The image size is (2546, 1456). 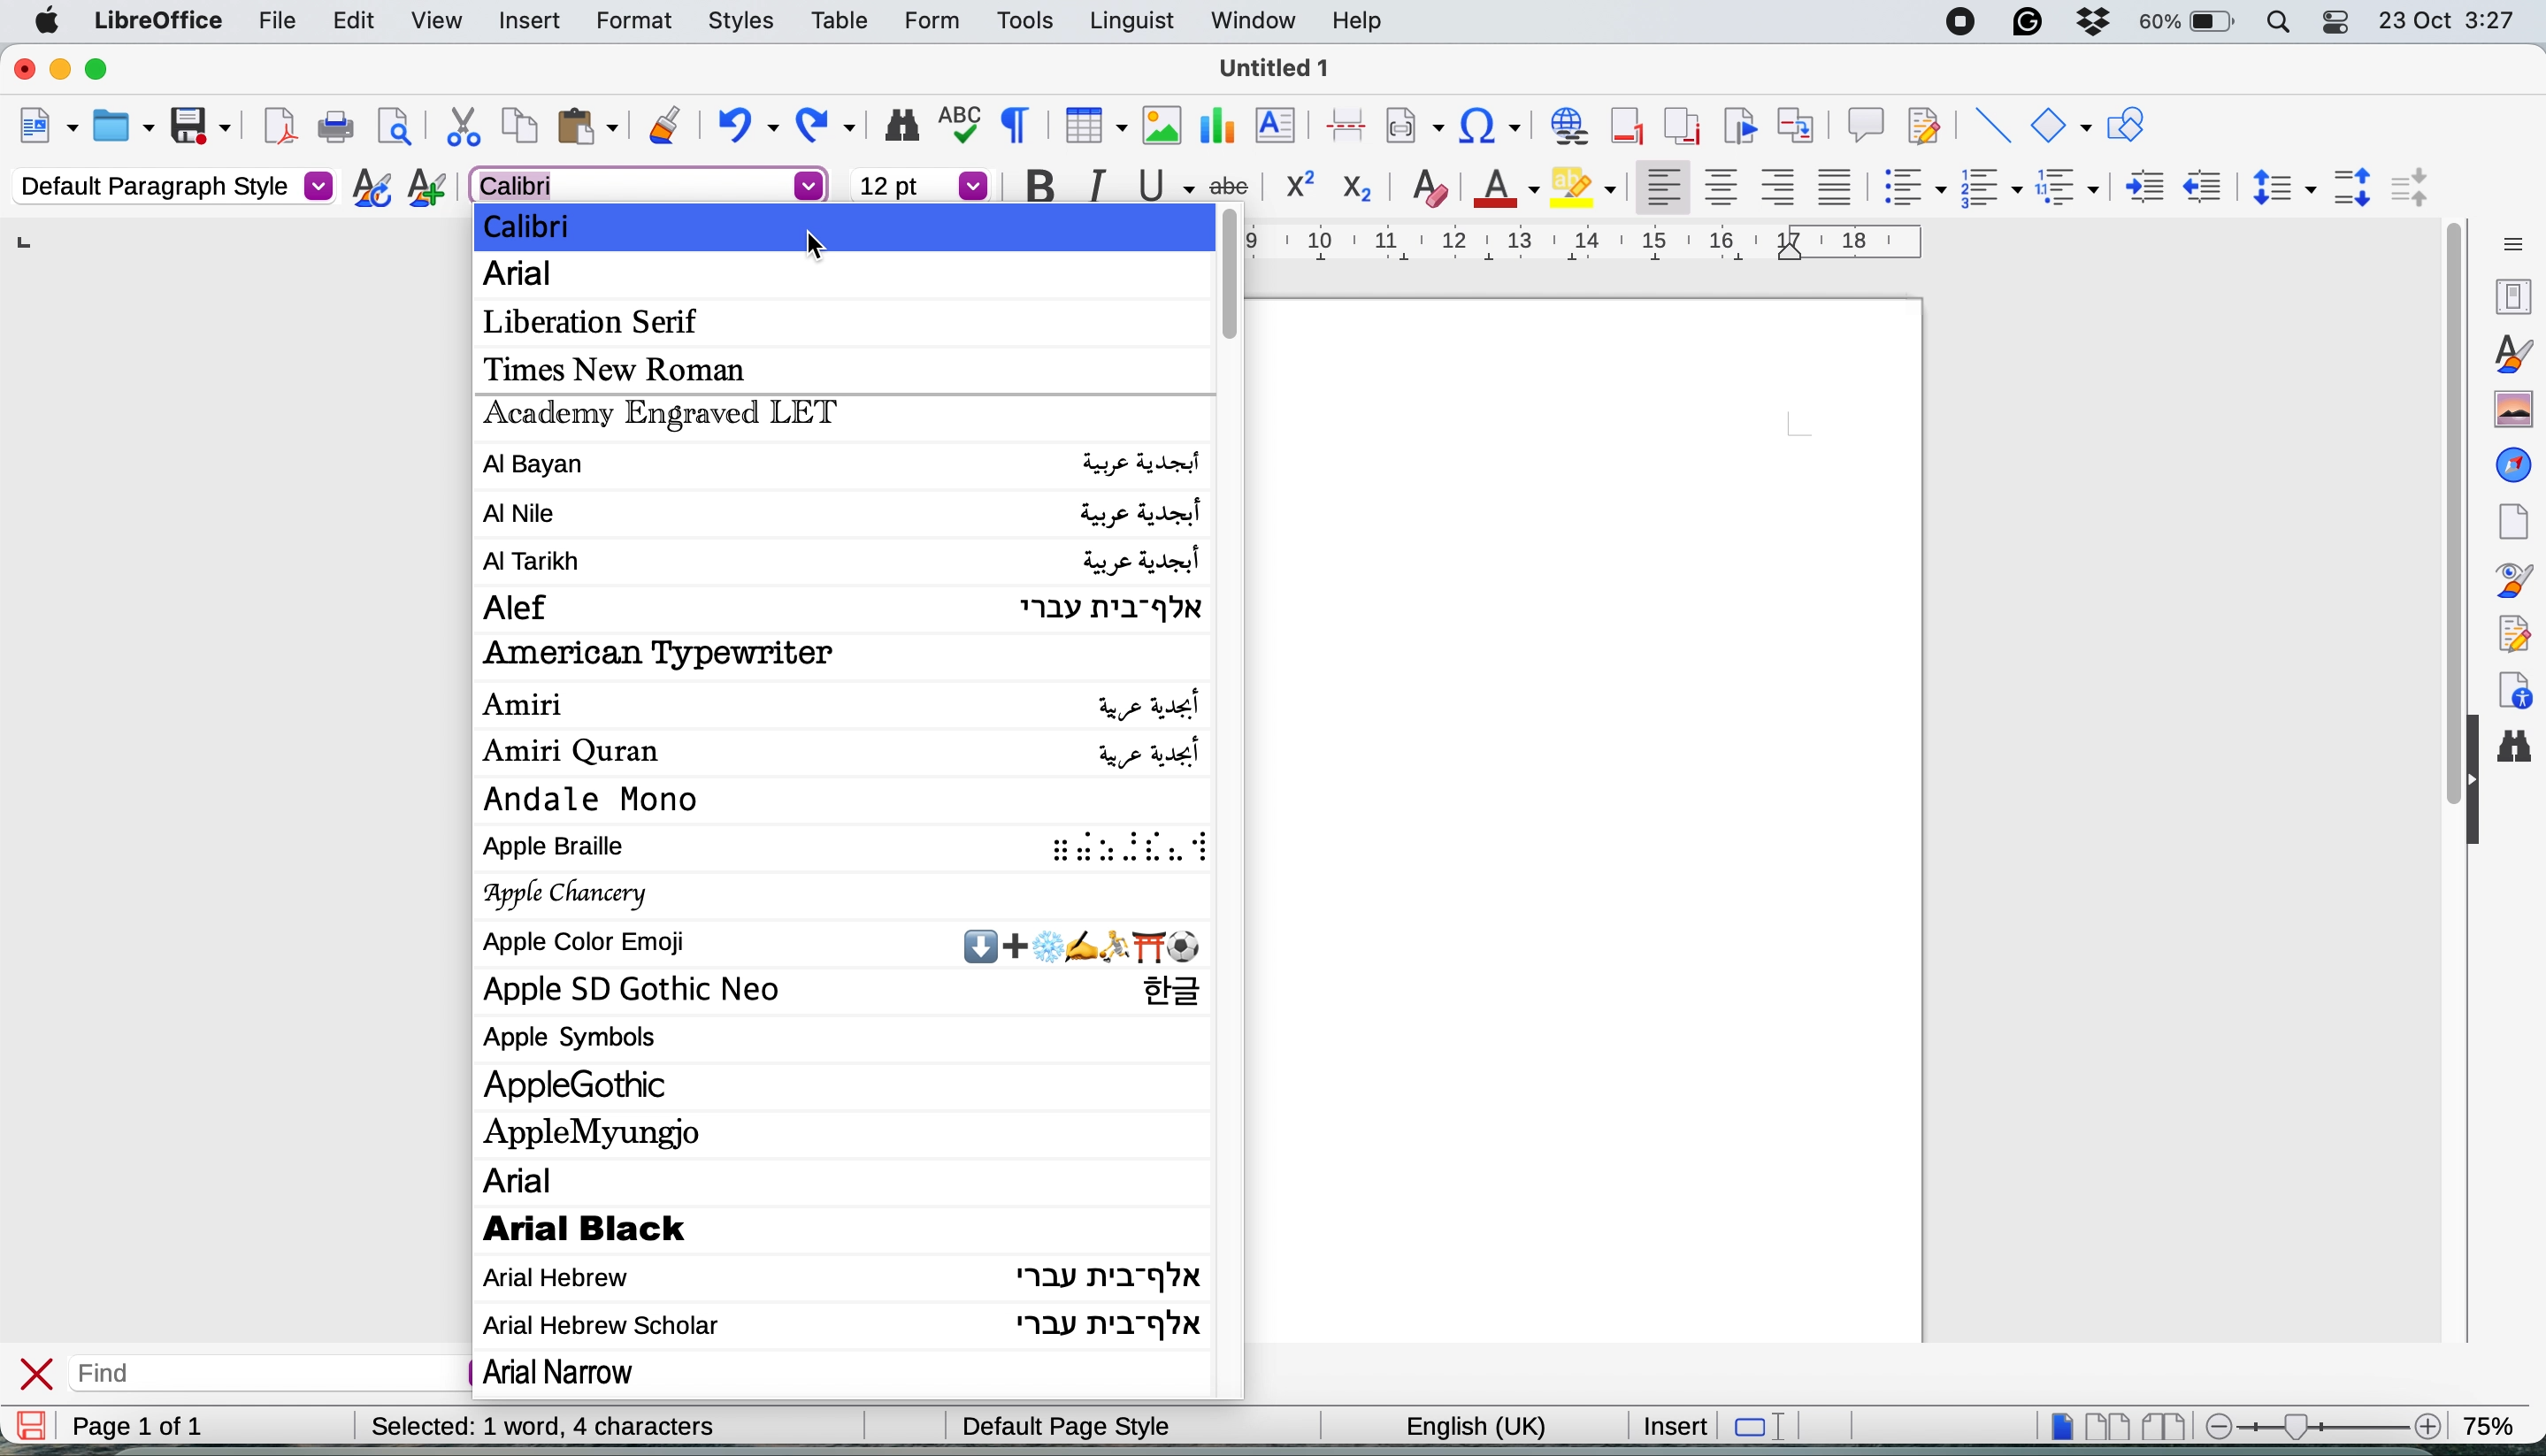 I want to click on word and character count, so click(x=604, y=1423).